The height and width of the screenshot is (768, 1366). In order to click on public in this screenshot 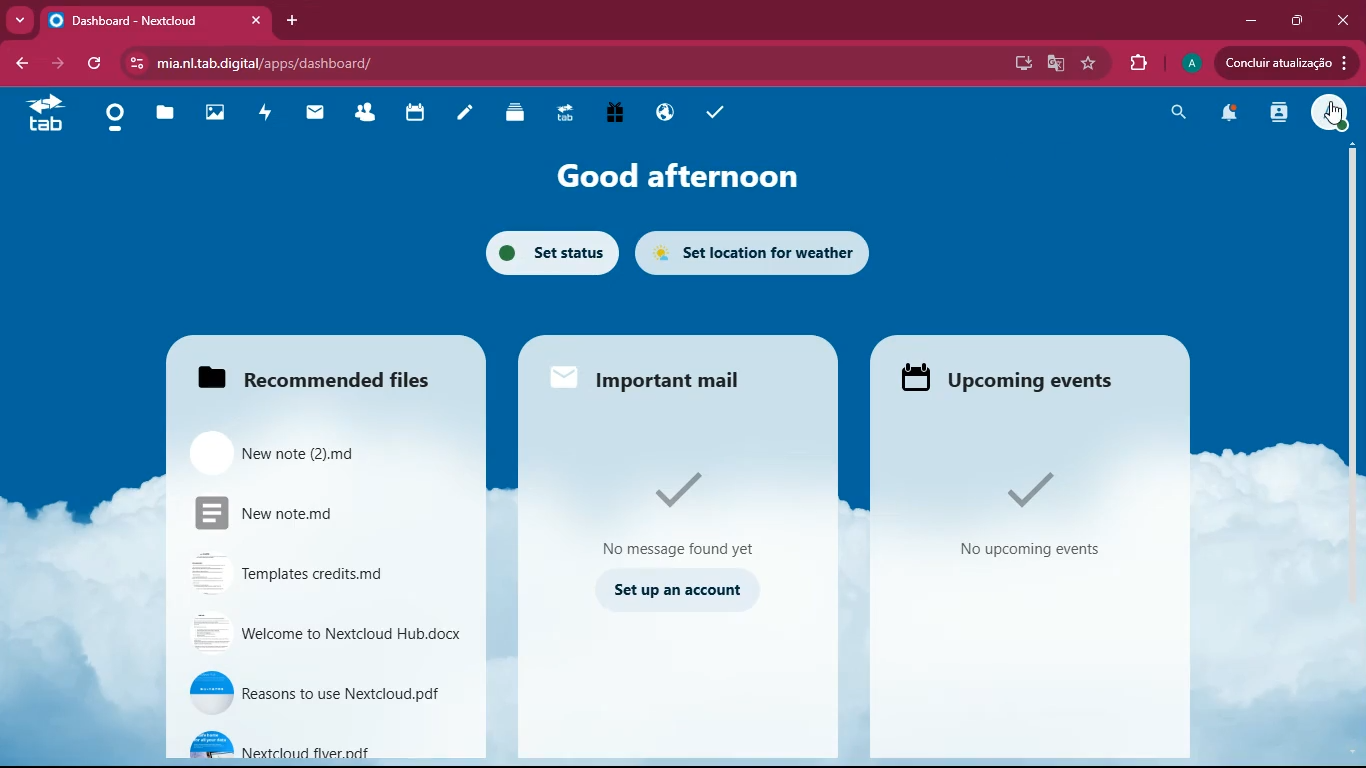, I will do `click(660, 112)`.